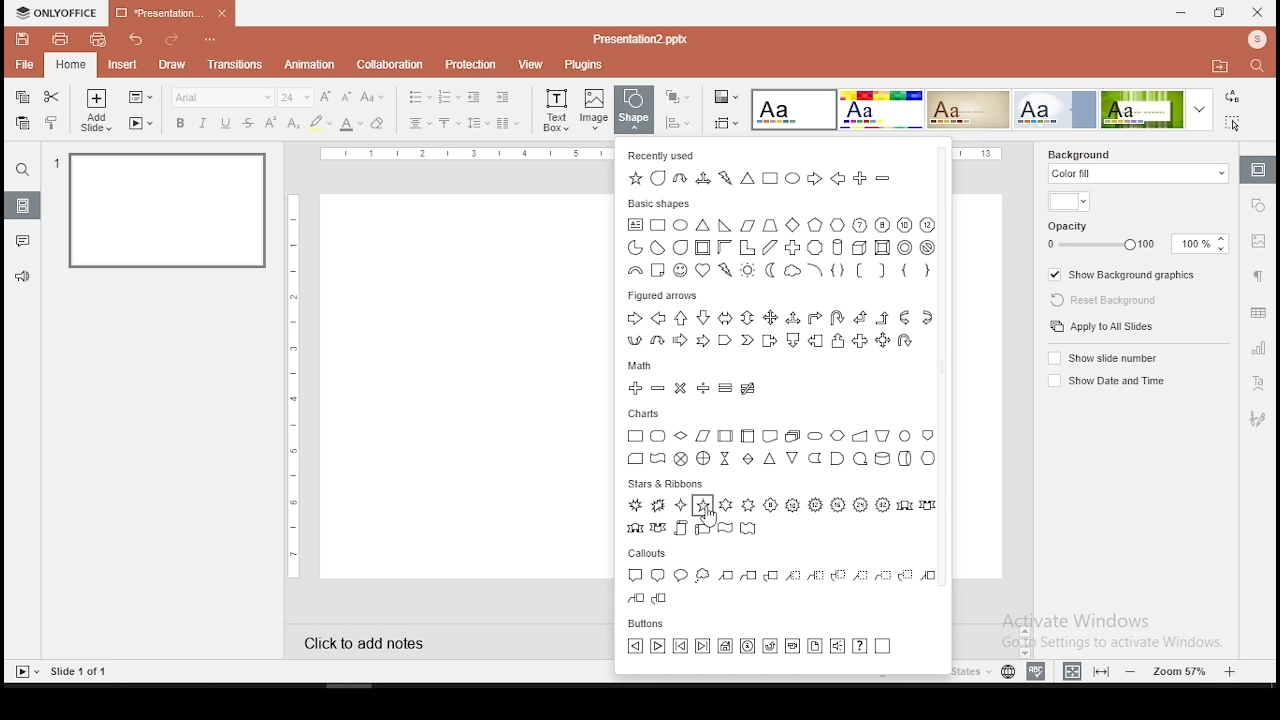 The height and width of the screenshot is (720, 1280). I want to click on slide 1 of 1, so click(81, 671).